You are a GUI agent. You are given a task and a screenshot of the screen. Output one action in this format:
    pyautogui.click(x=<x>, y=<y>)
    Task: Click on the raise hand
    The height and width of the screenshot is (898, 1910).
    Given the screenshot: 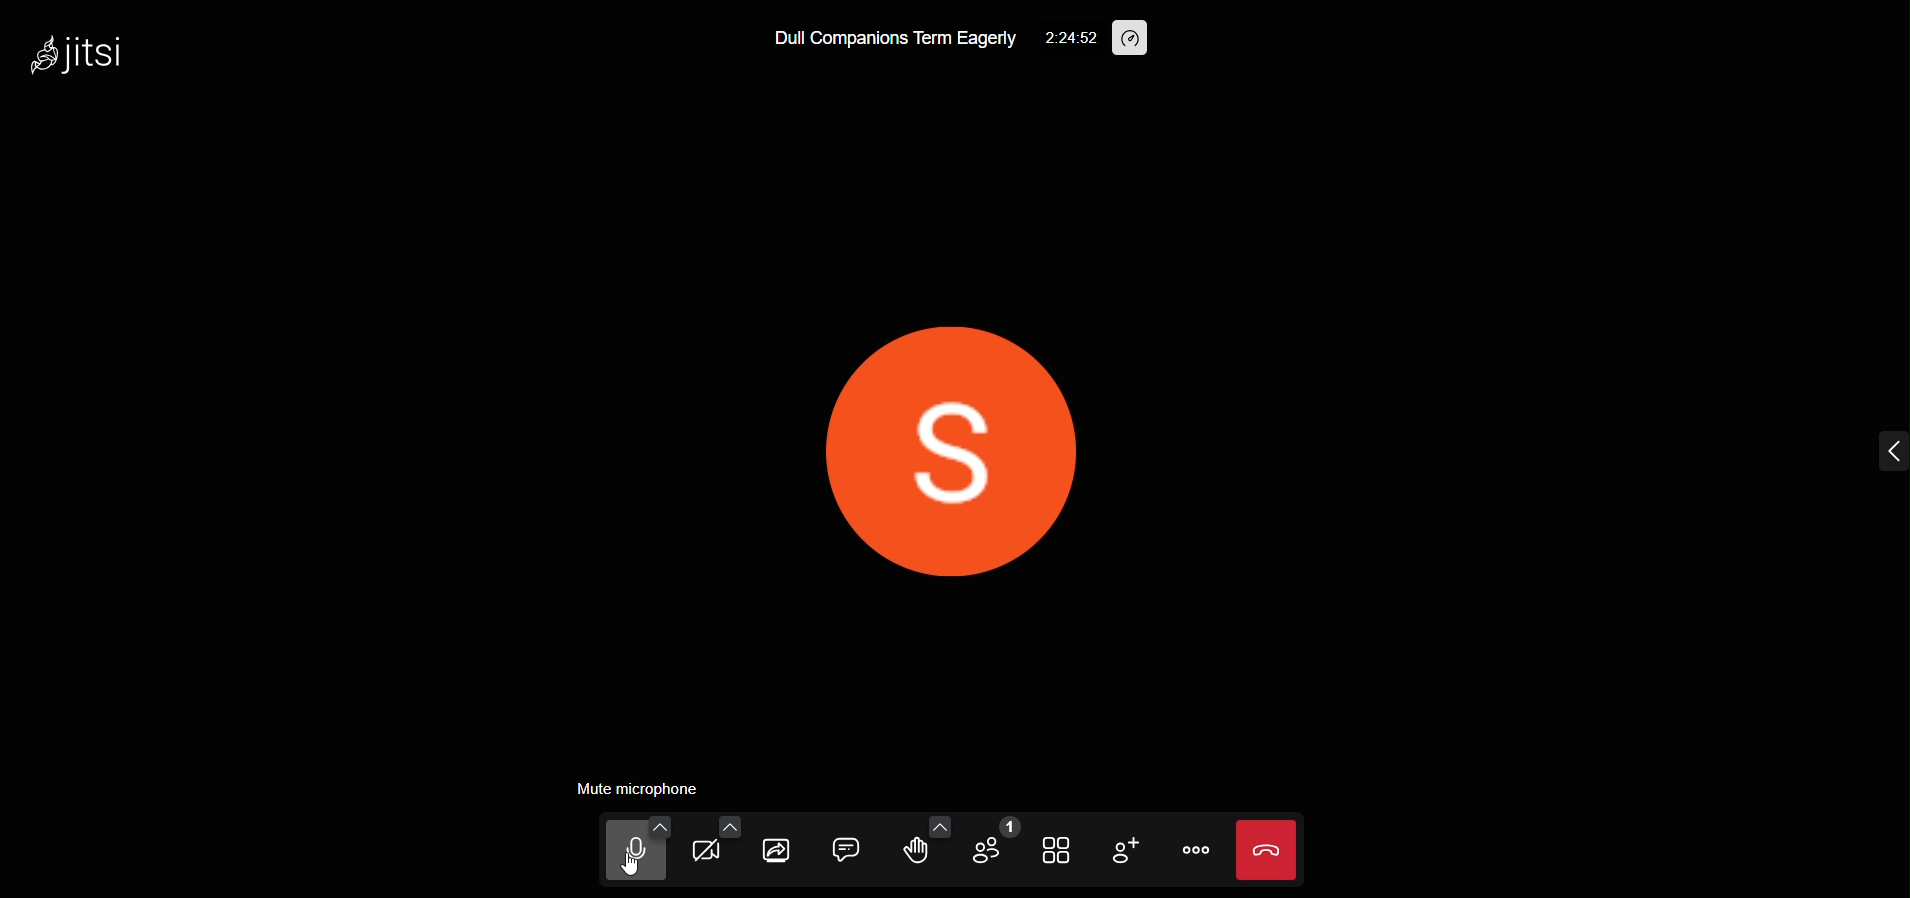 What is the action you would take?
    pyautogui.click(x=907, y=852)
    